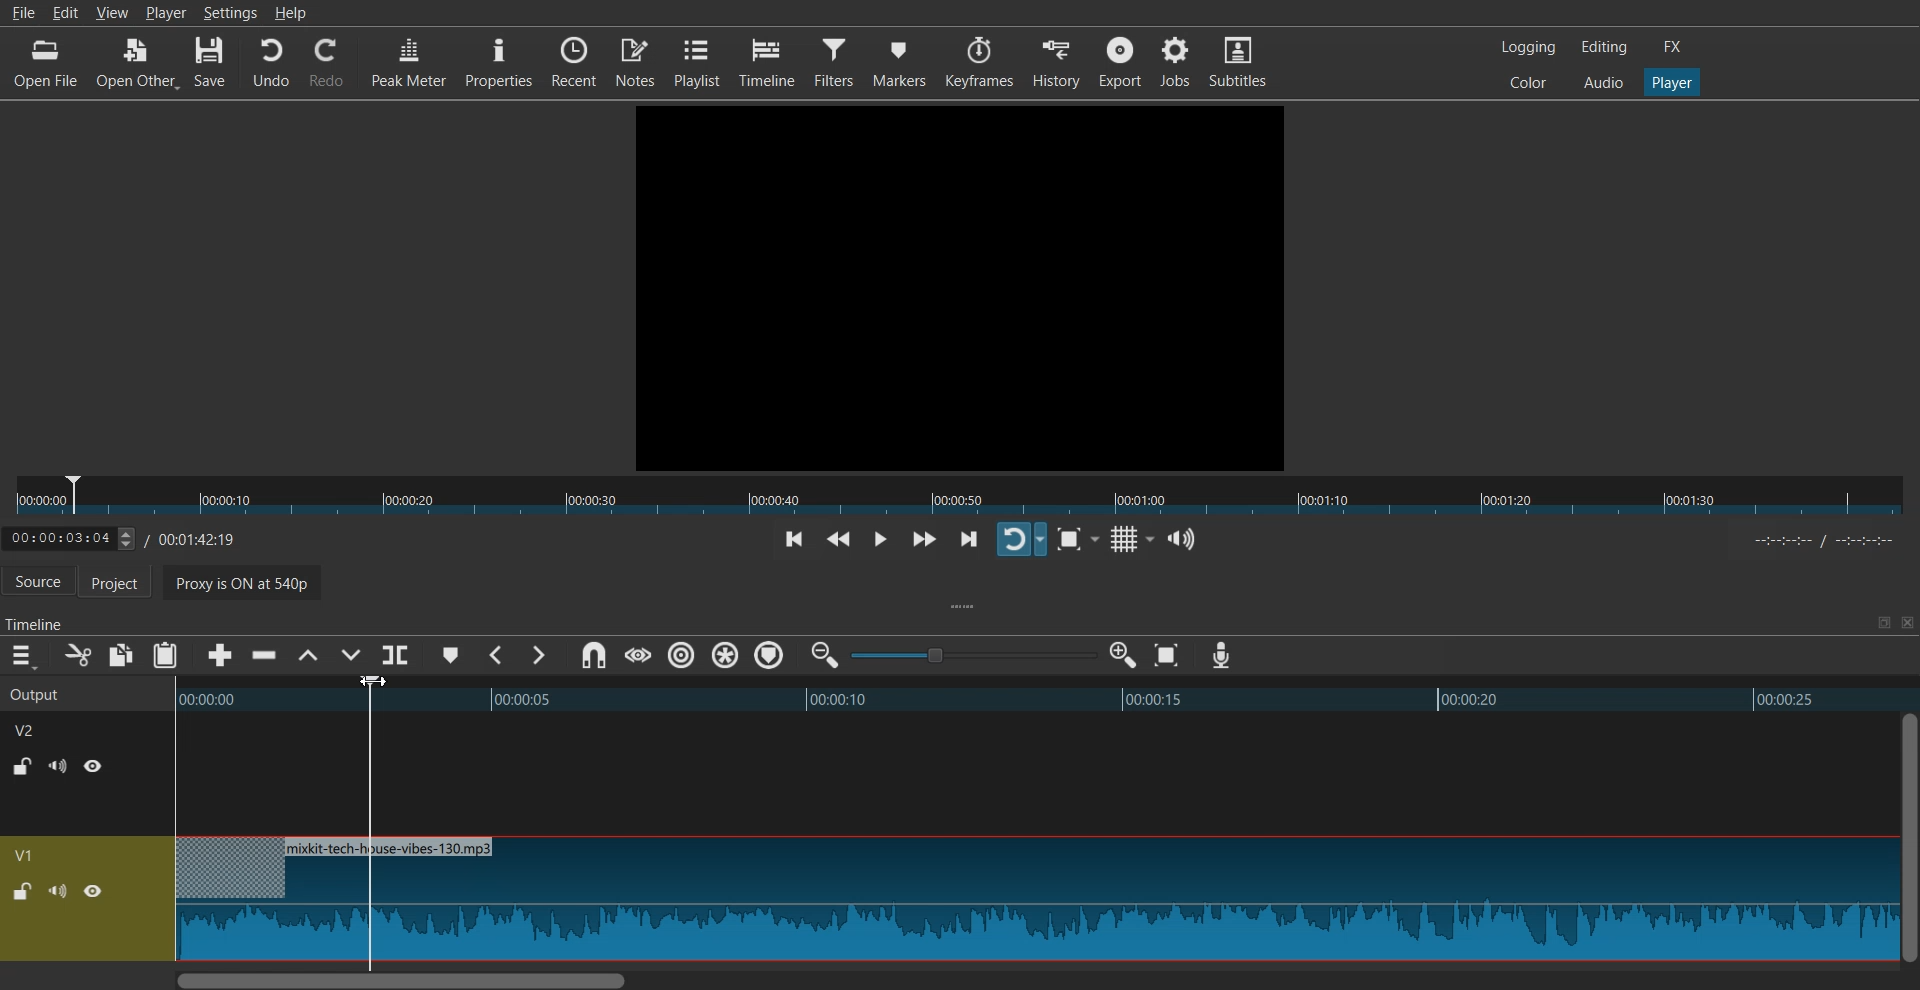 This screenshot has height=990, width=1920. I want to click on Show the volume control, so click(1182, 540).